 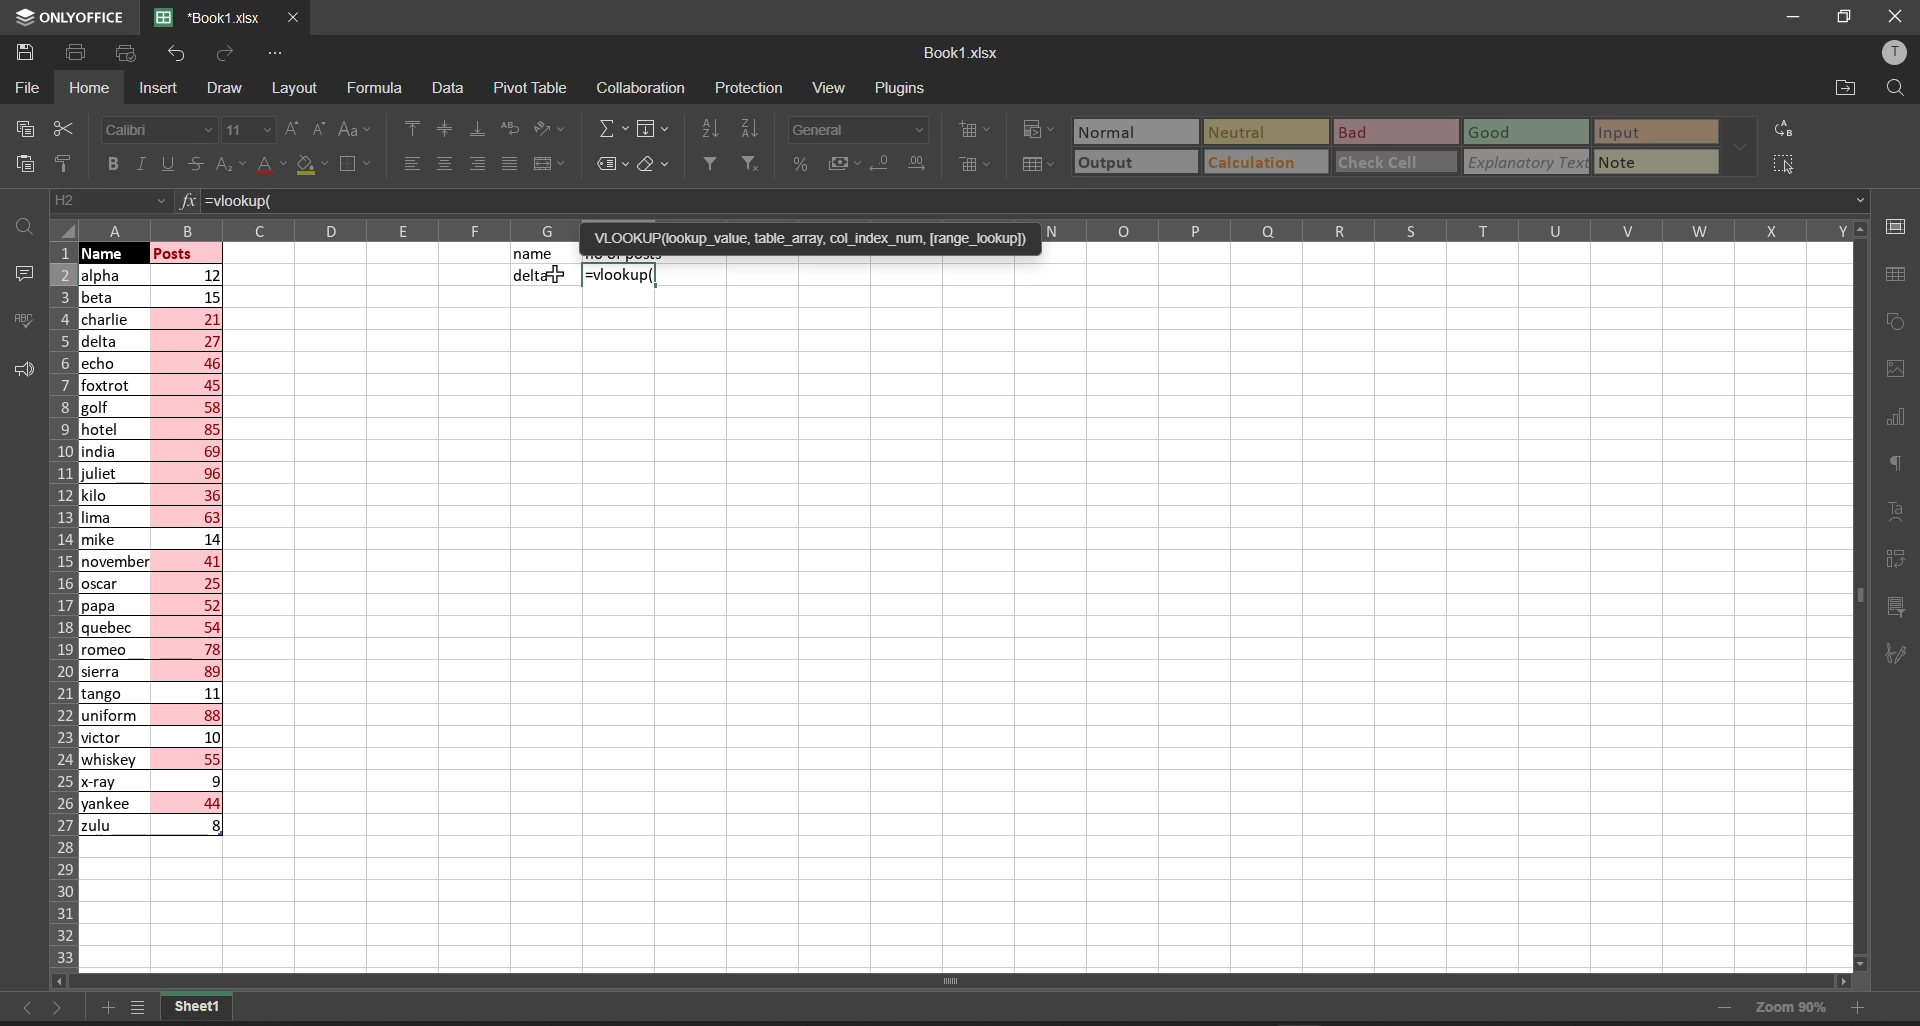 I want to click on 'VLOOKUP(lookup_value, table_array, col_index_num, [range_lookup])=, so click(x=807, y=247).